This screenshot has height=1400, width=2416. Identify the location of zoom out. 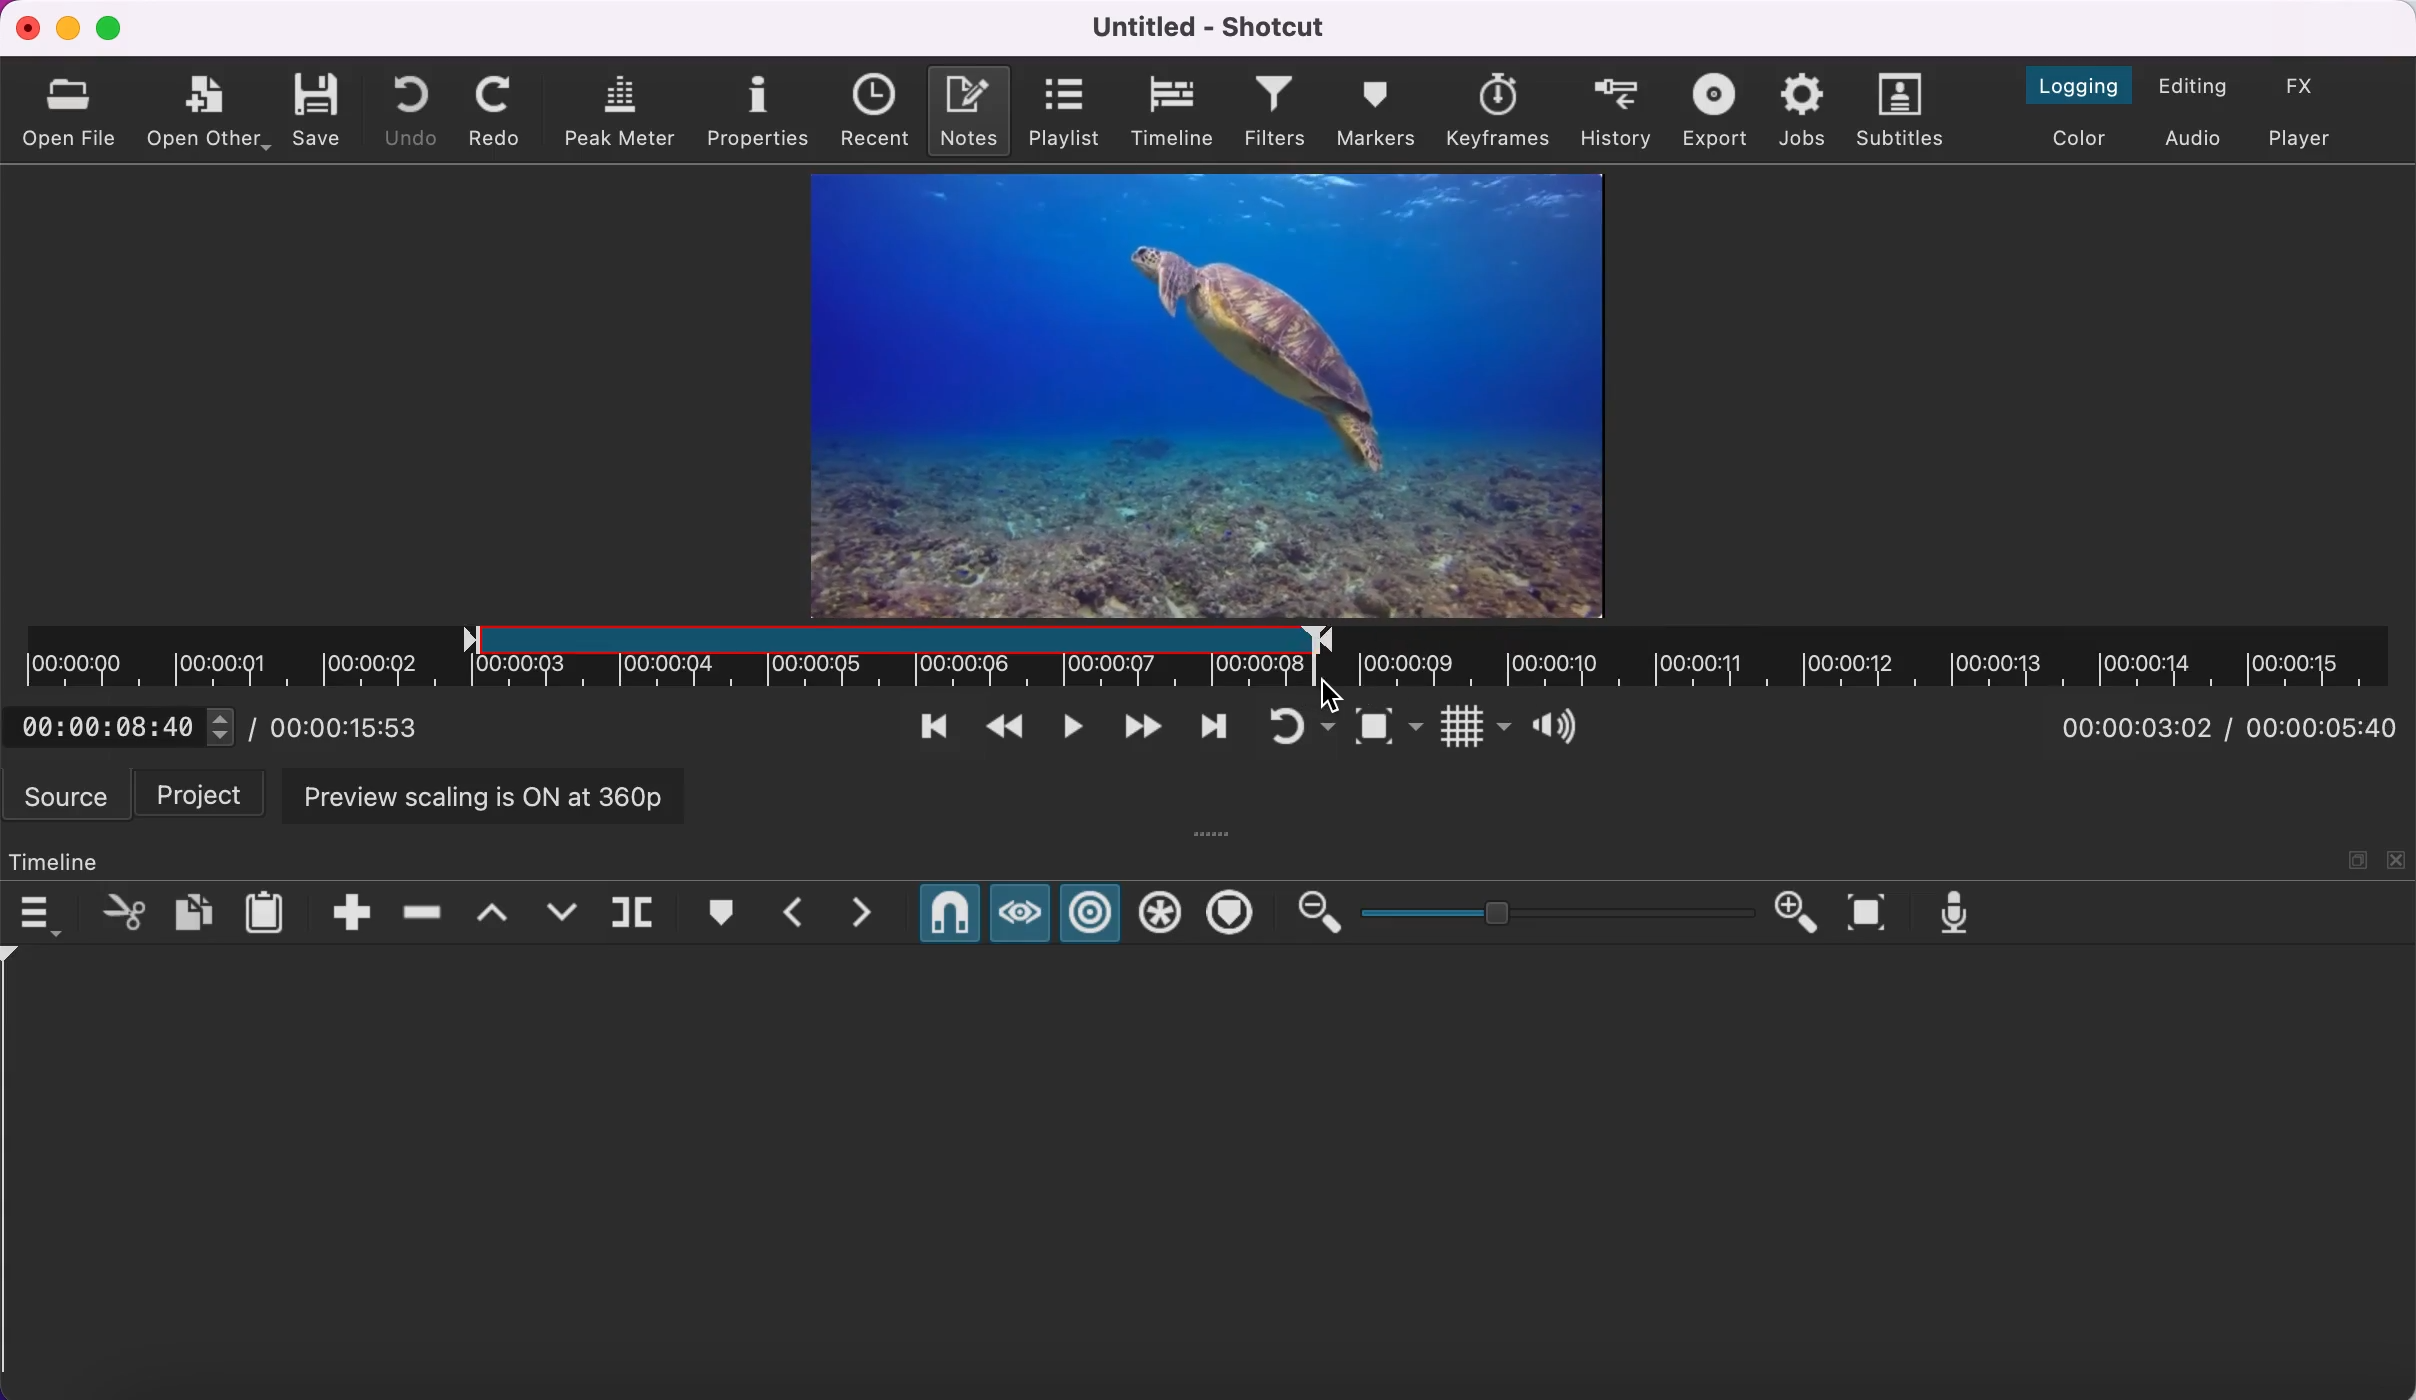
(1317, 914).